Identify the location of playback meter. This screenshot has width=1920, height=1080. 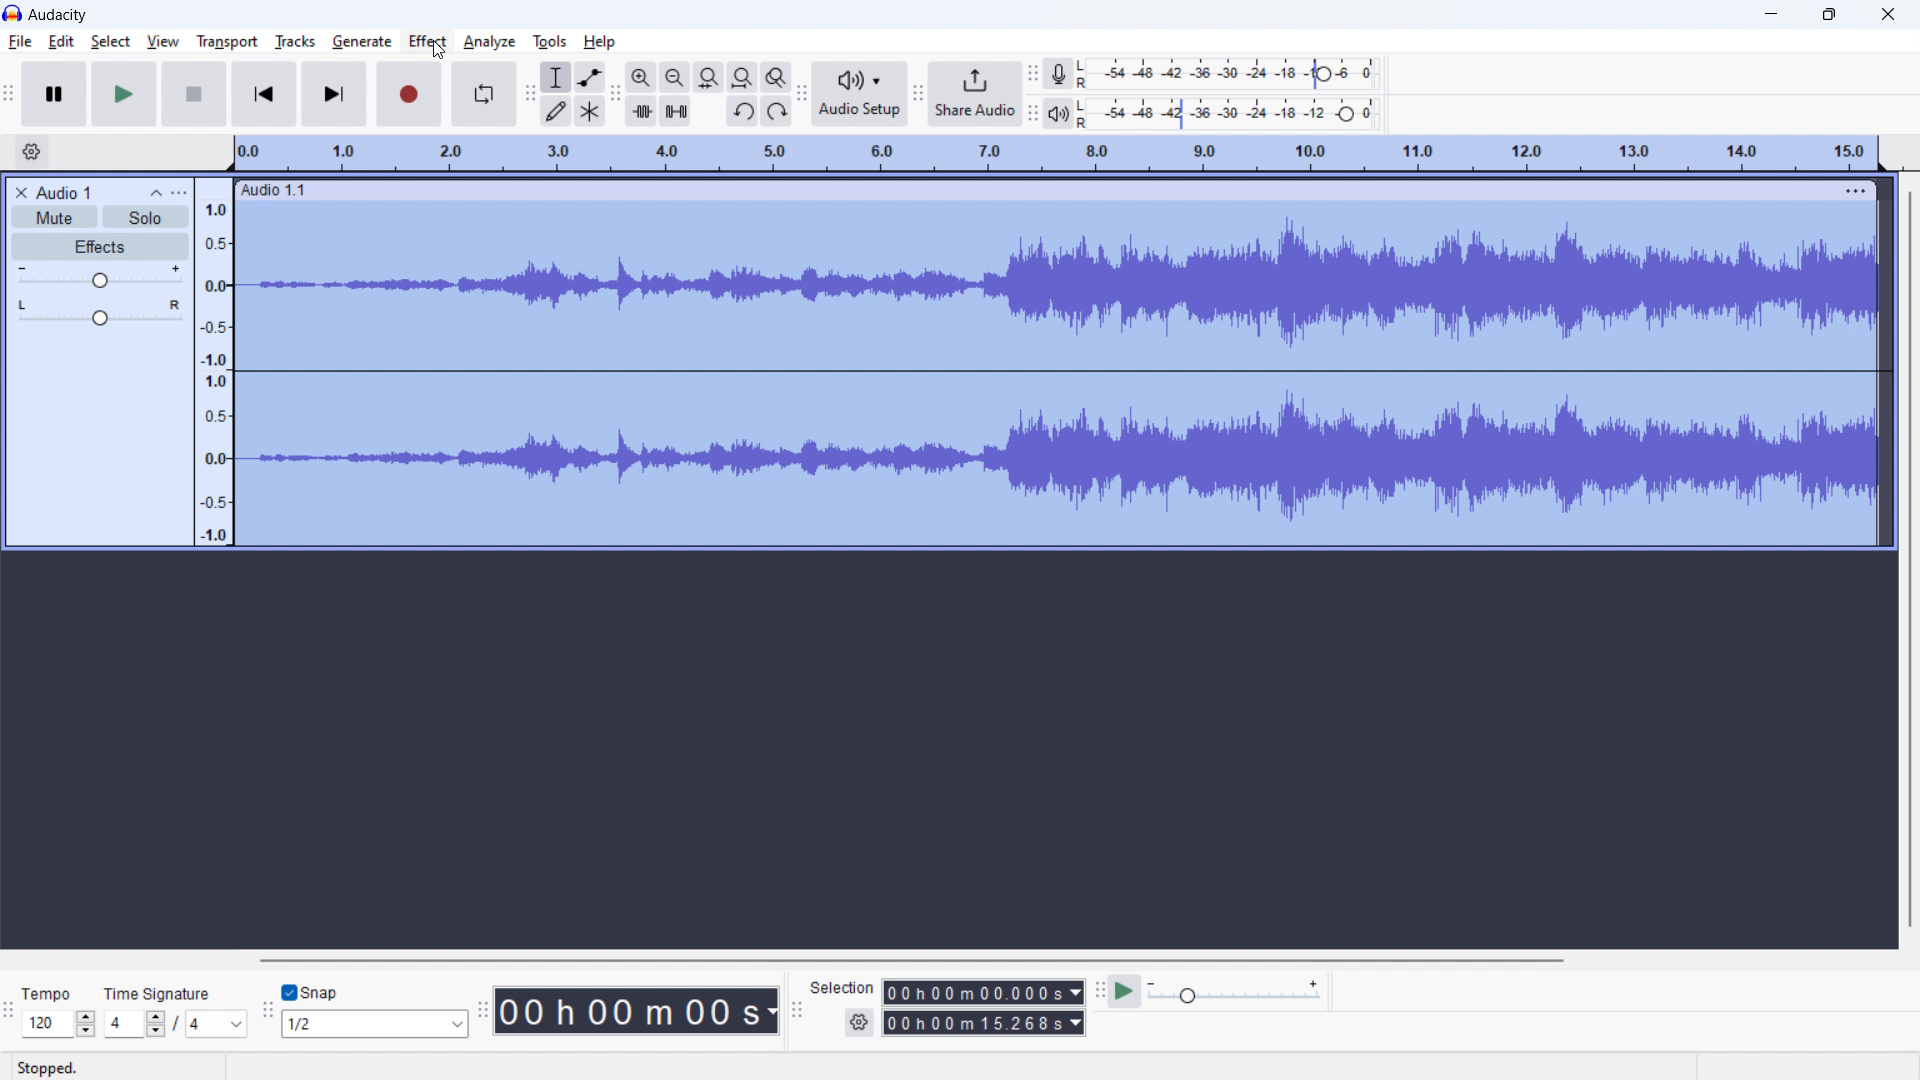
(1067, 113).